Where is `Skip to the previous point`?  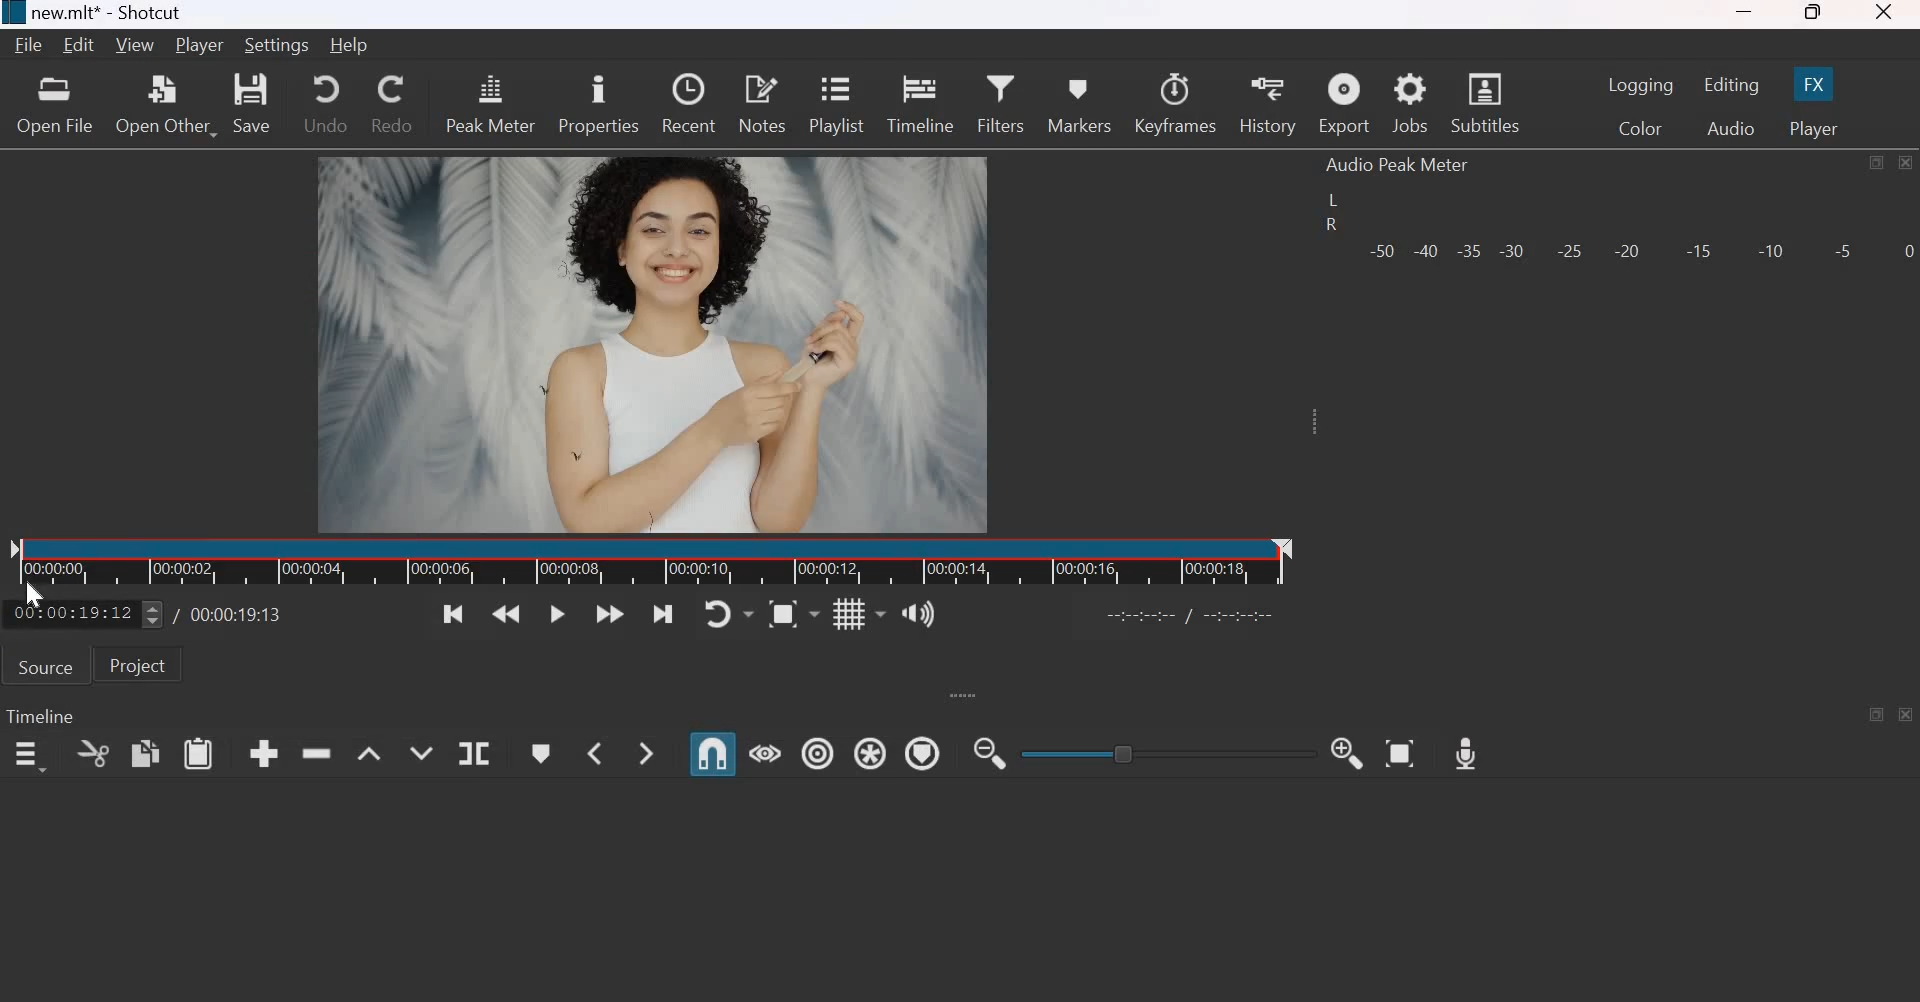 Skip to the previous point is located at coordinates (453, 613).